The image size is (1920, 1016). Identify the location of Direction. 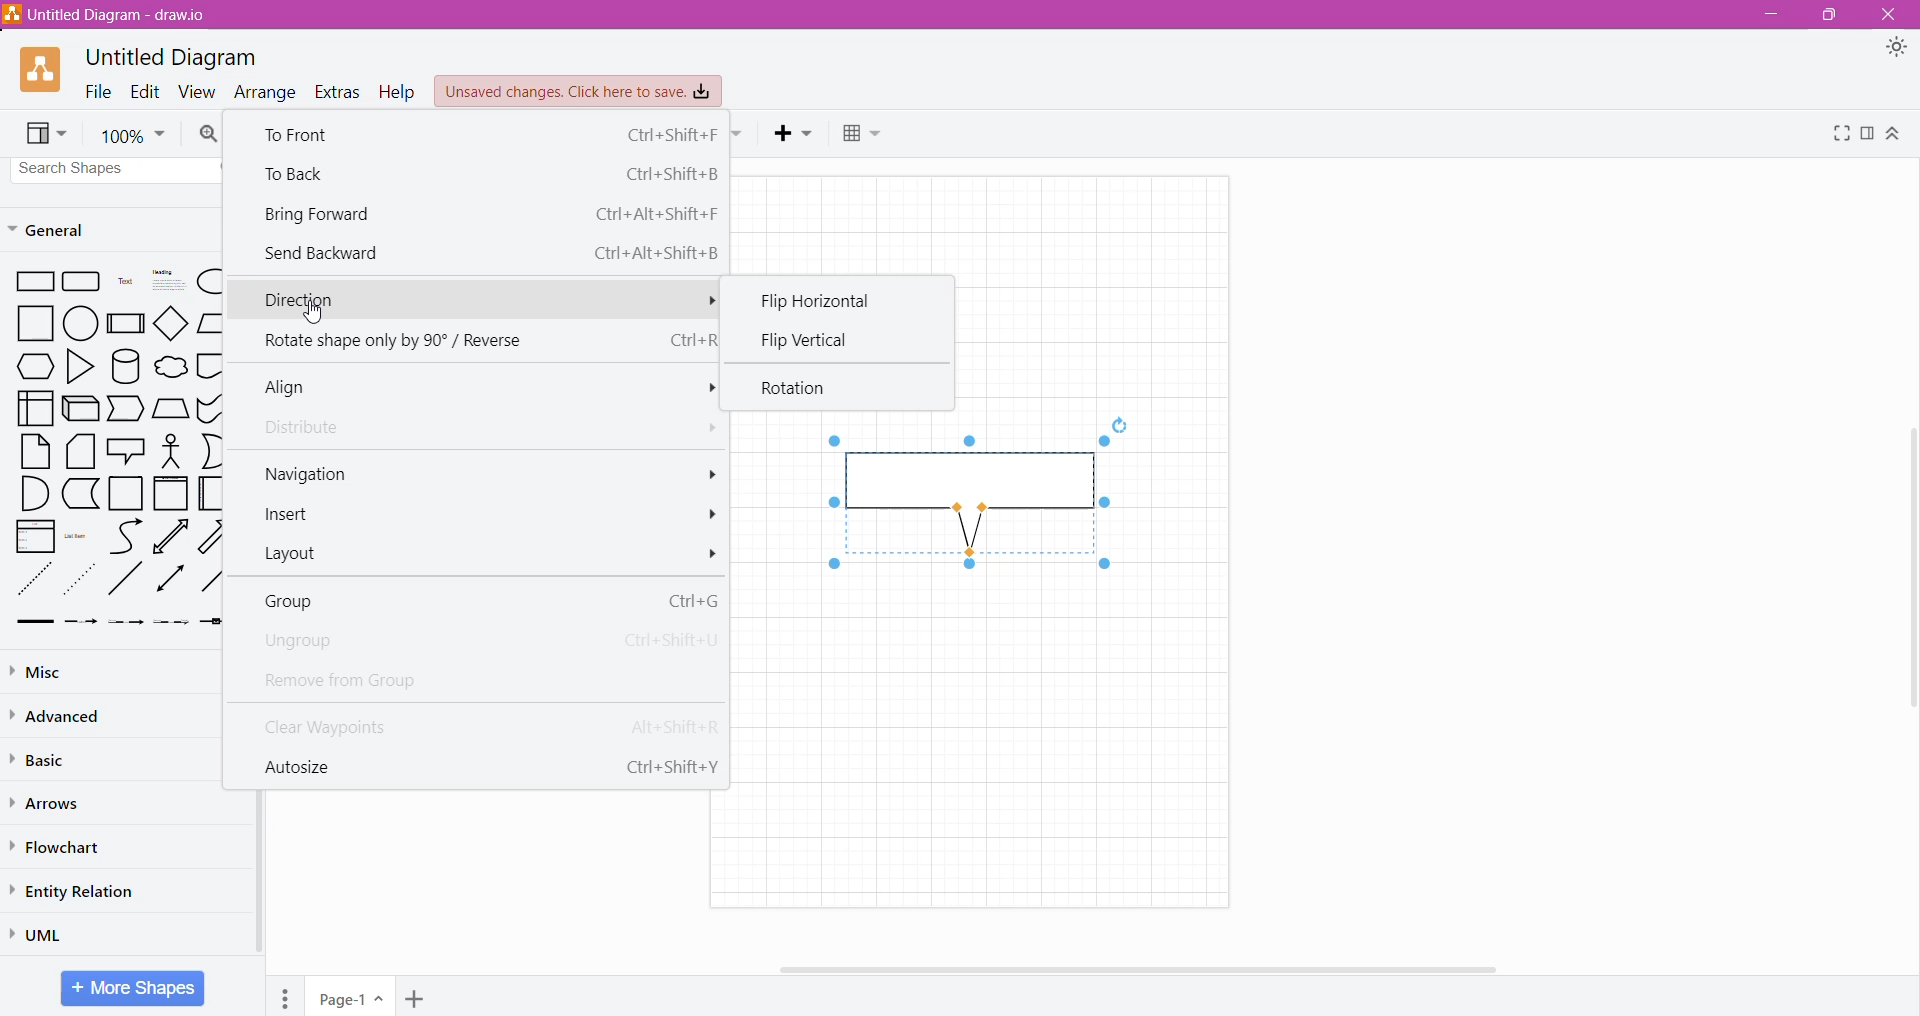
(477, 301).